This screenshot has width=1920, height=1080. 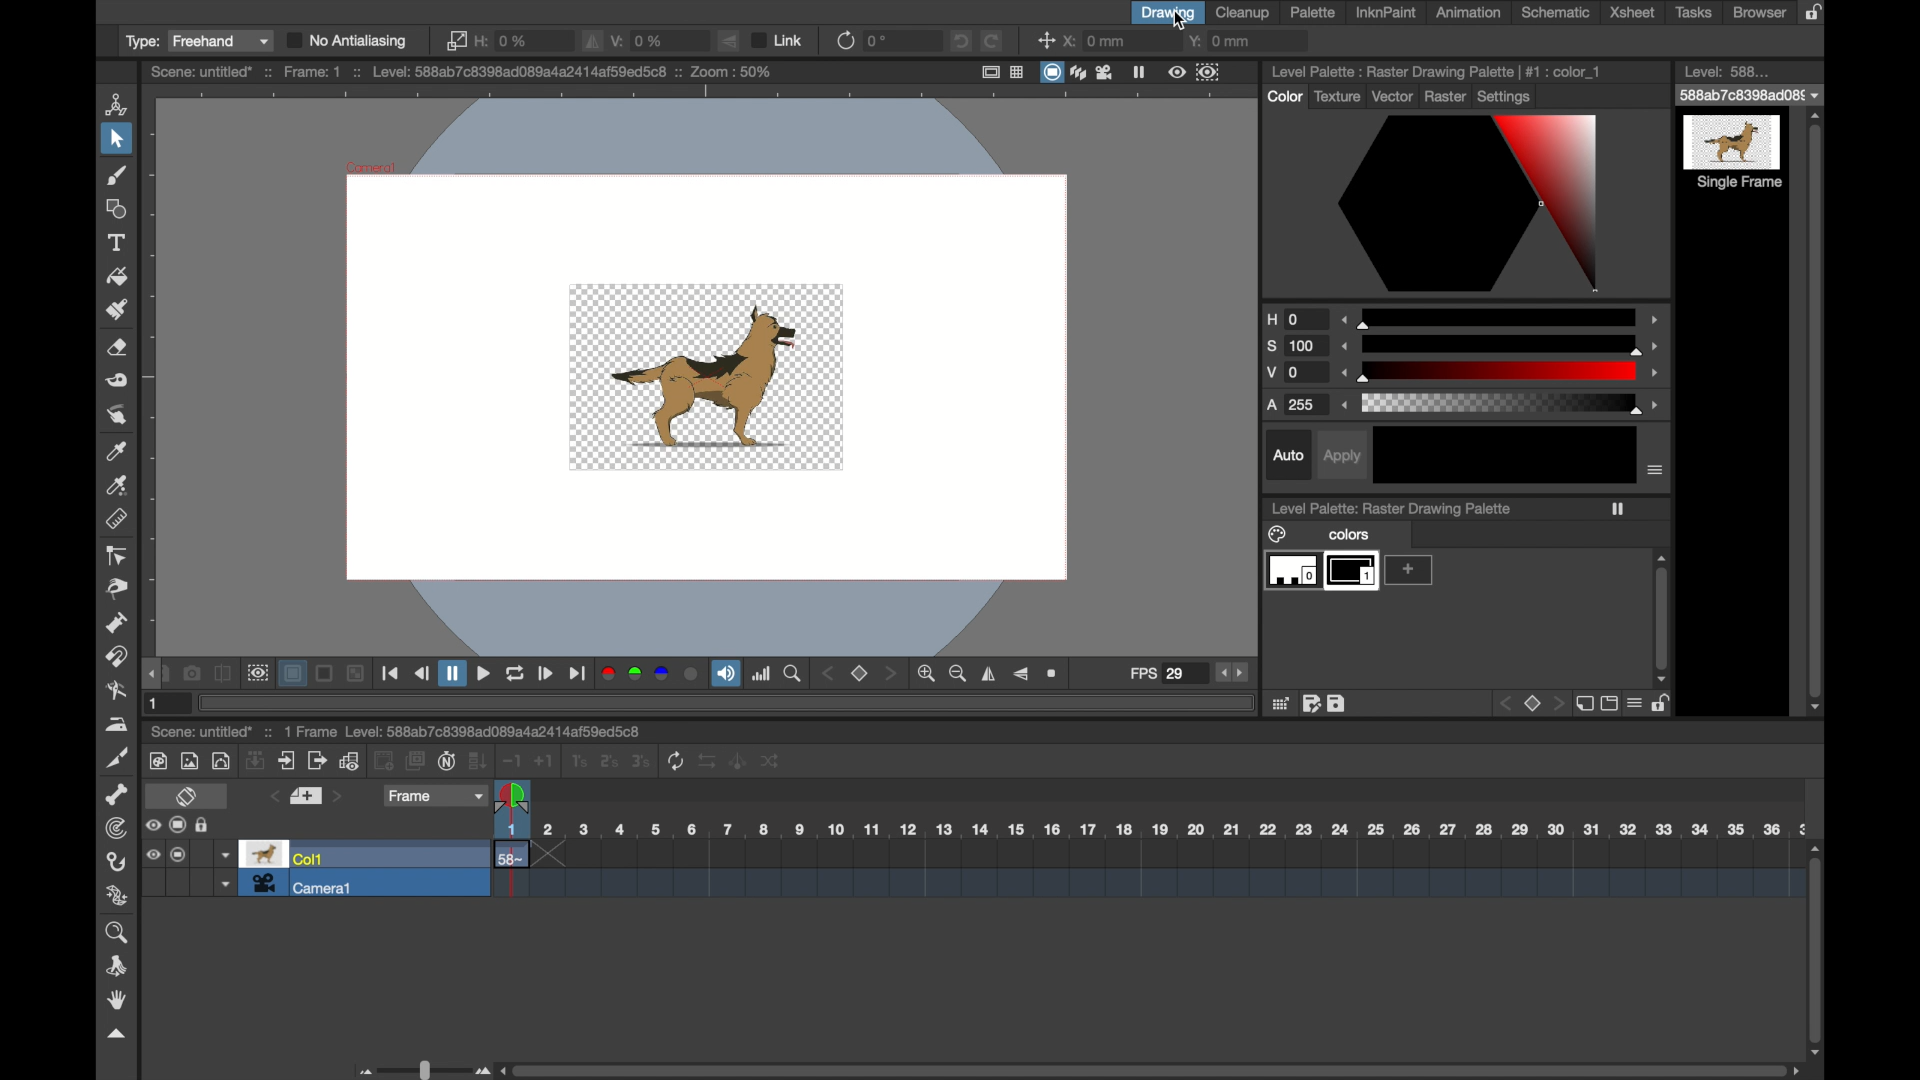 I want to click on guide options, so click(x=1001, y=72).